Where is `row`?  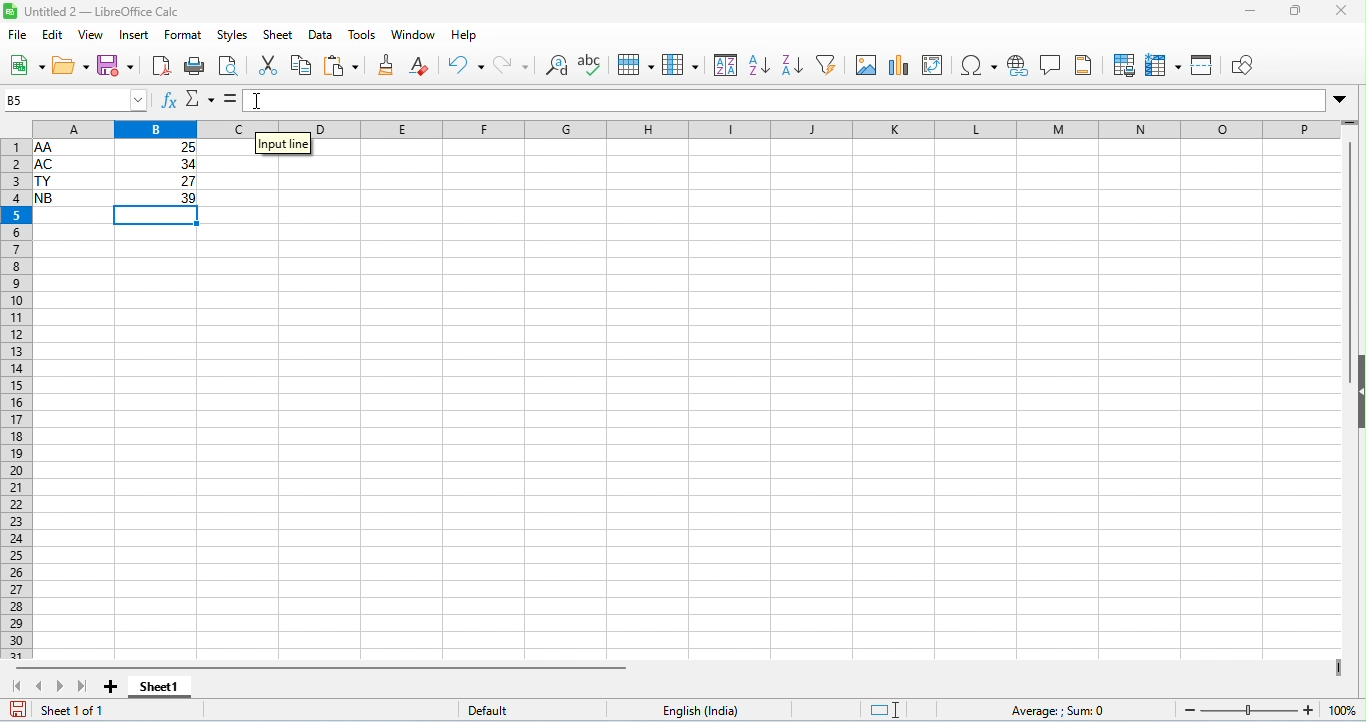 row is located at coordinates (636, 65).